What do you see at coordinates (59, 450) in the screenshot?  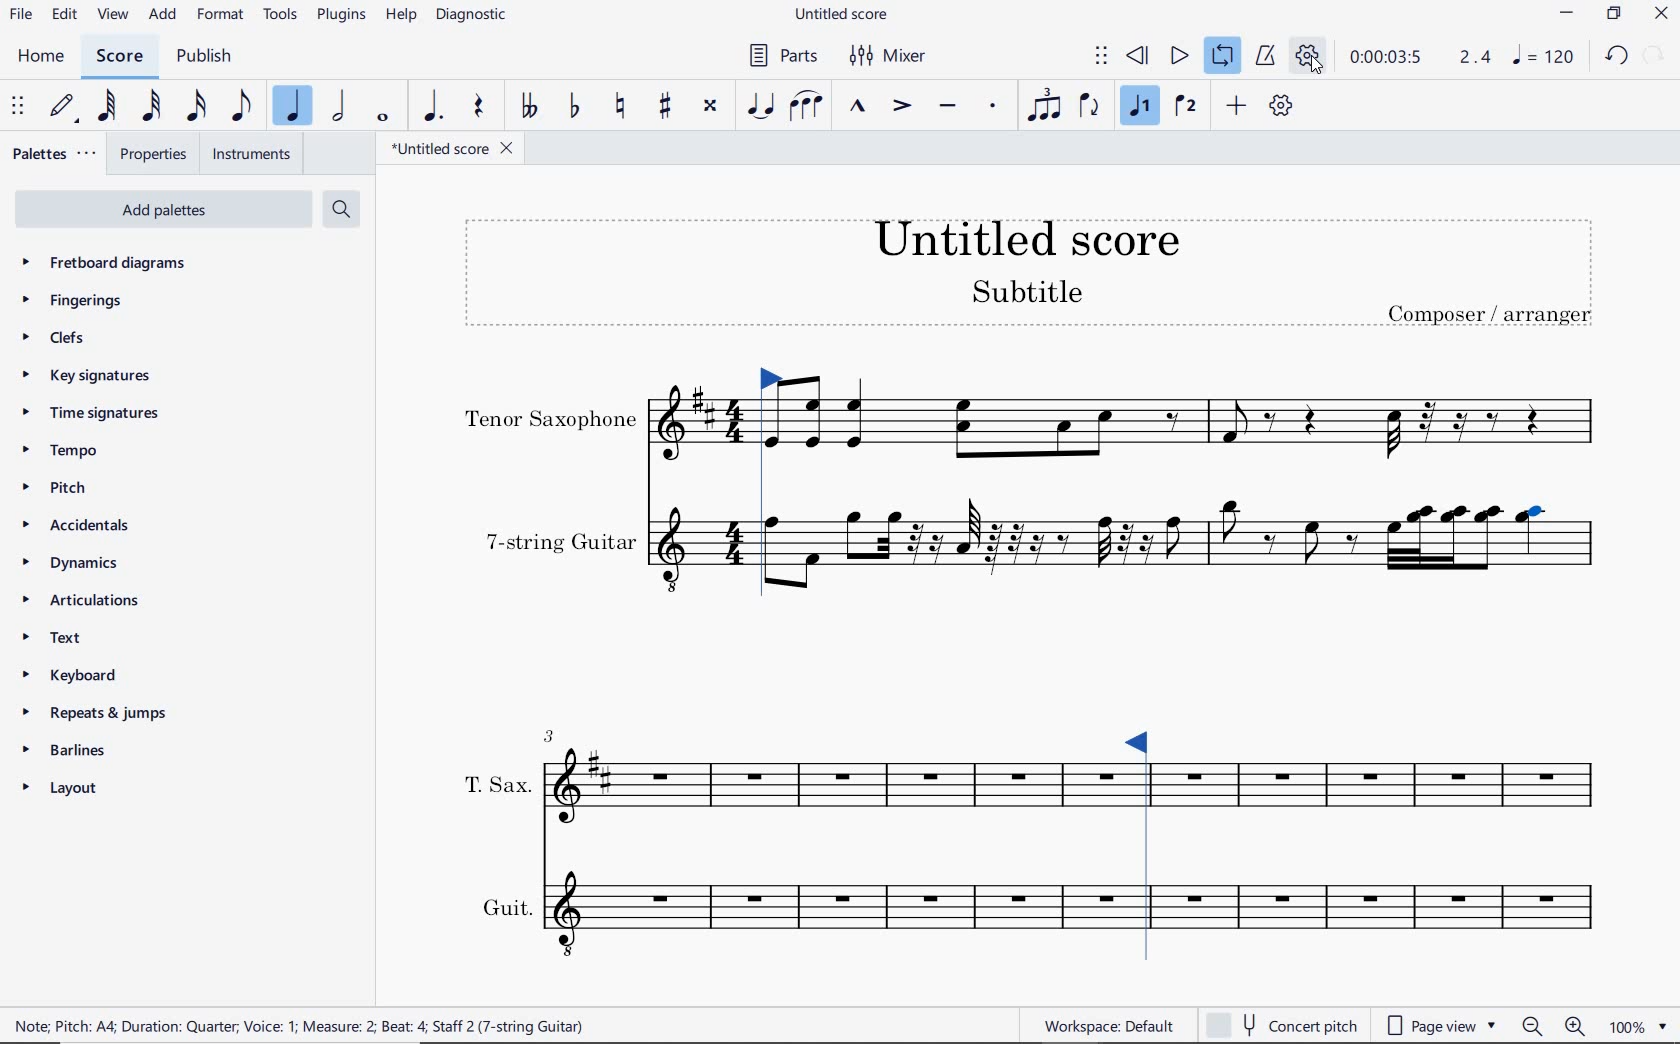 I see `TEMPO` at bounding box center [59, 450].